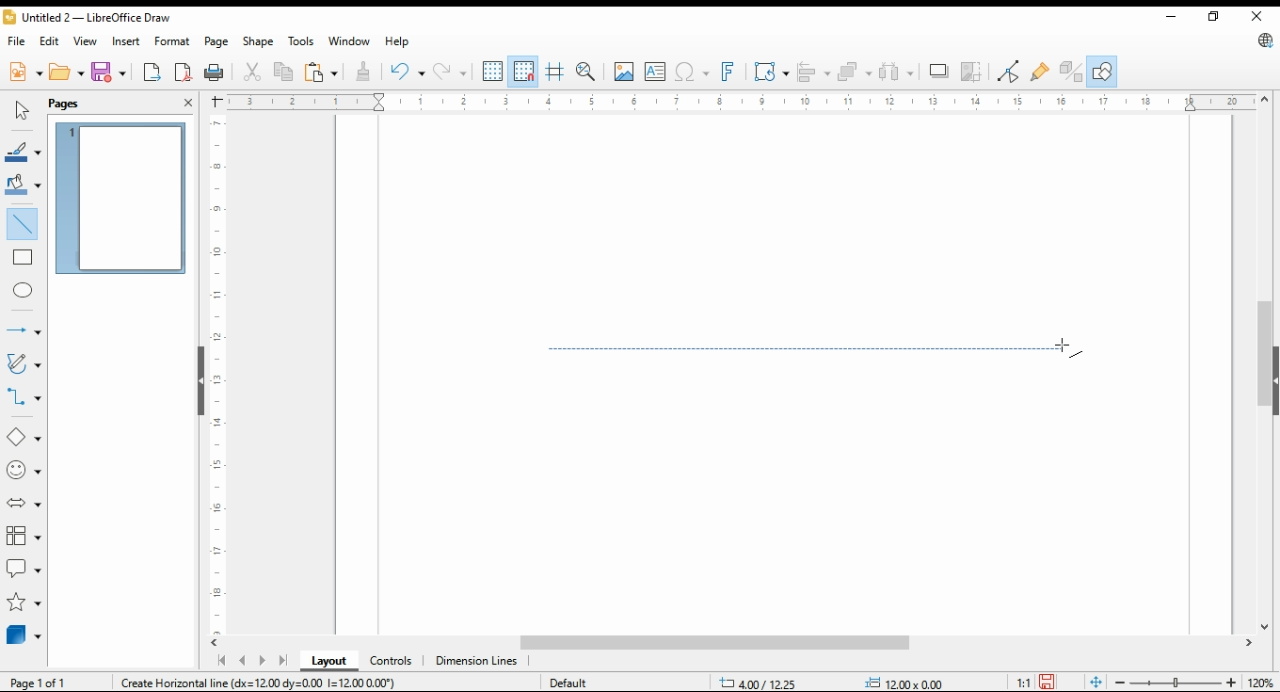 This screenshot has width=1280, height=692. Describe the element at coordinates (25, 436) in the screenshot. I see `simple shapes` at that location.